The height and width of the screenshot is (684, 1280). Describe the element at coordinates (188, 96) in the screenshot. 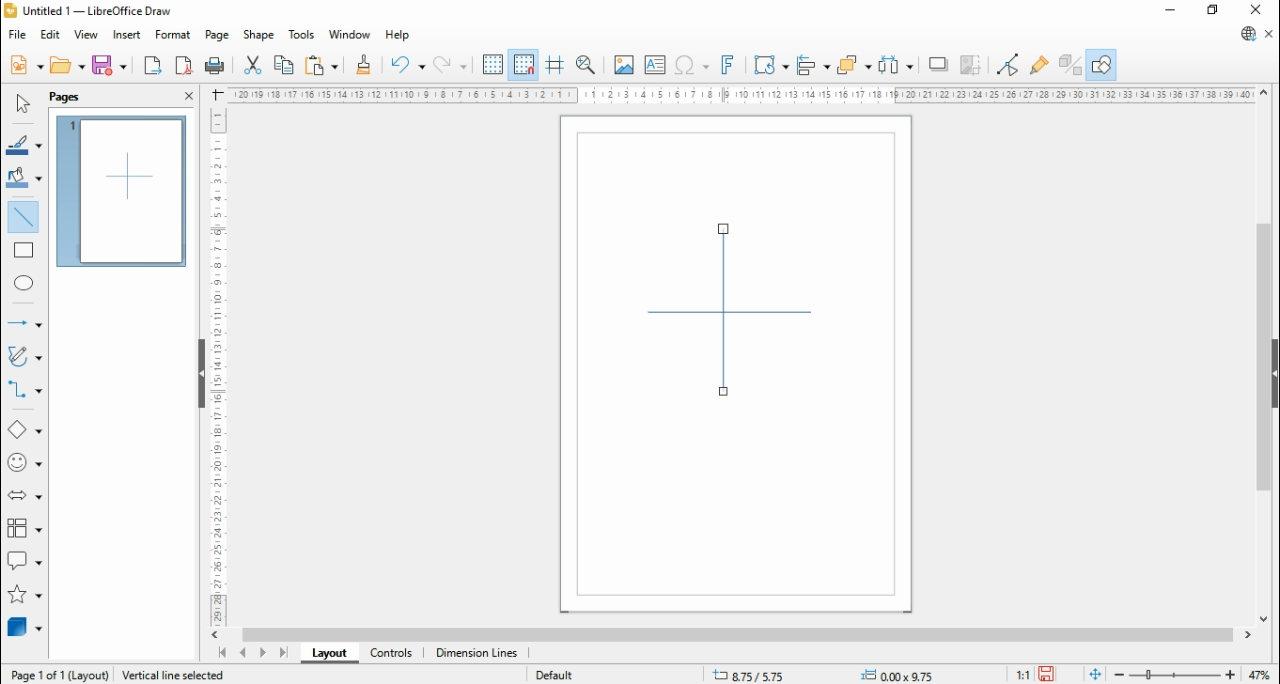

I see `close pane` at that location.